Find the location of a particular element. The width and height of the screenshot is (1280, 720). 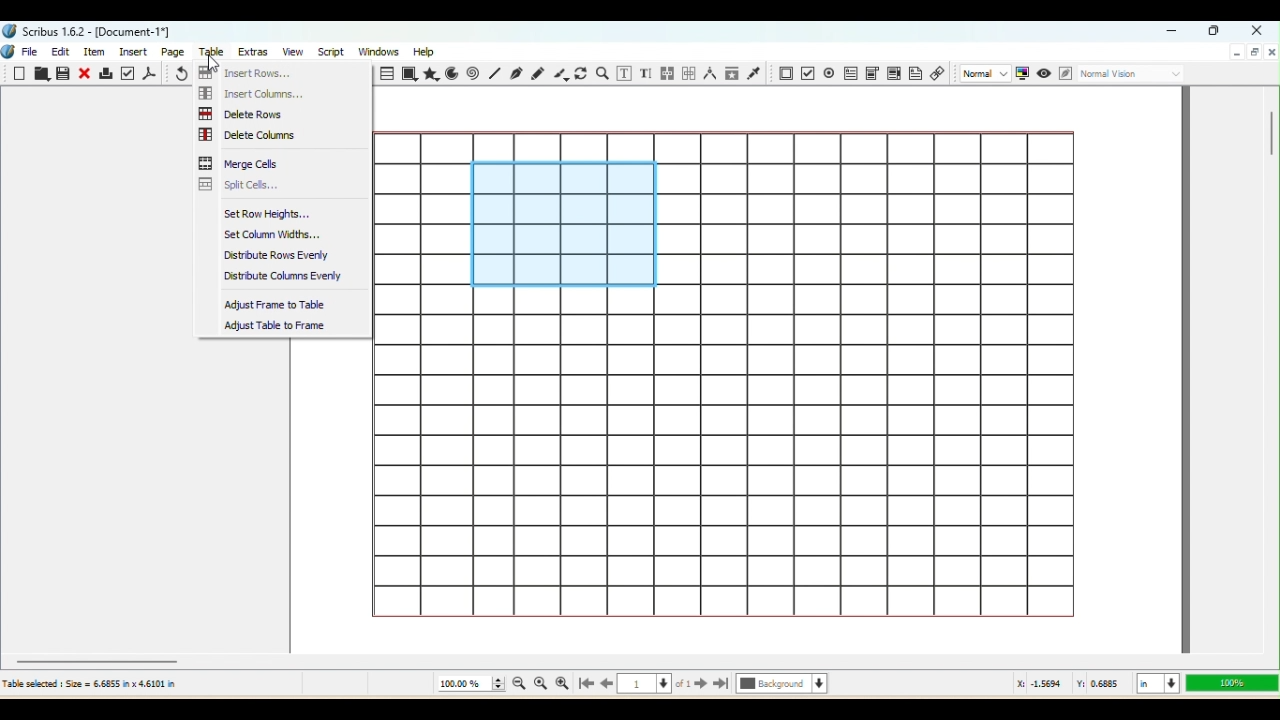

Help is located at coordinates (426, 50).